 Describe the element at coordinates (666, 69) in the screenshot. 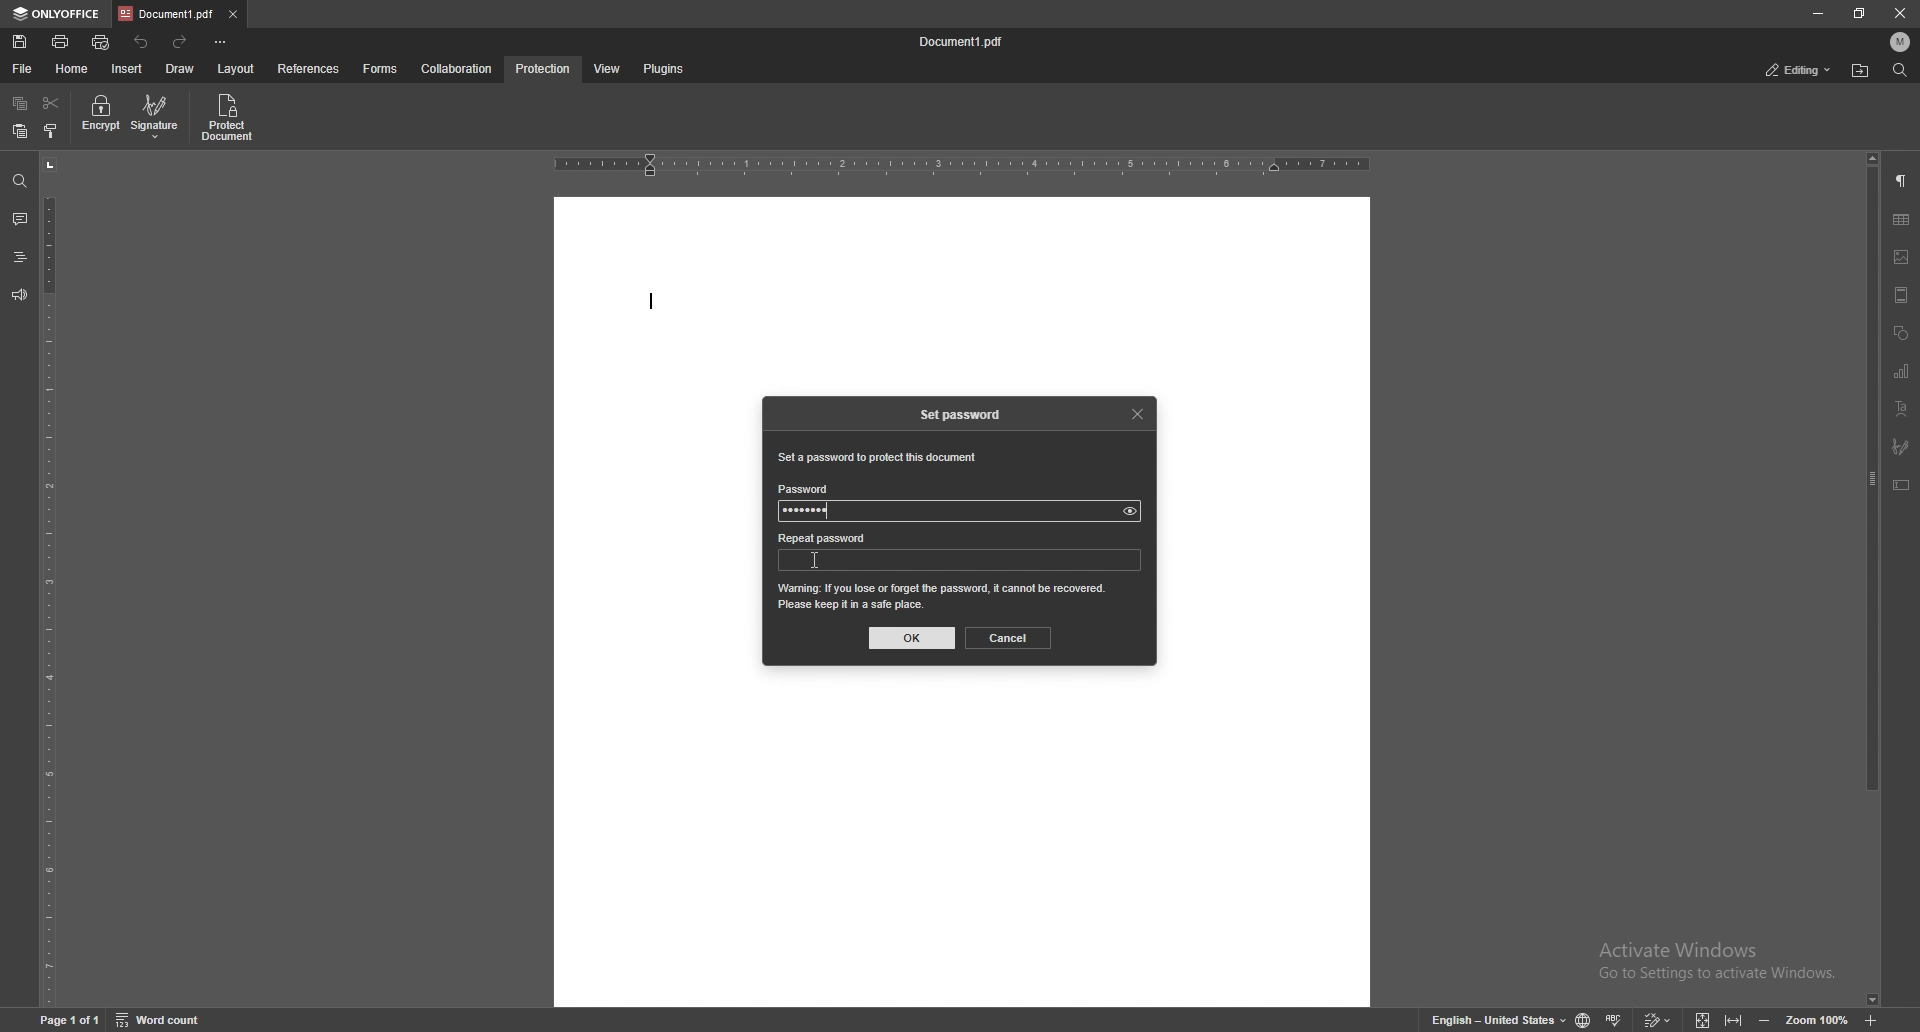

I see `plugins` at that location.